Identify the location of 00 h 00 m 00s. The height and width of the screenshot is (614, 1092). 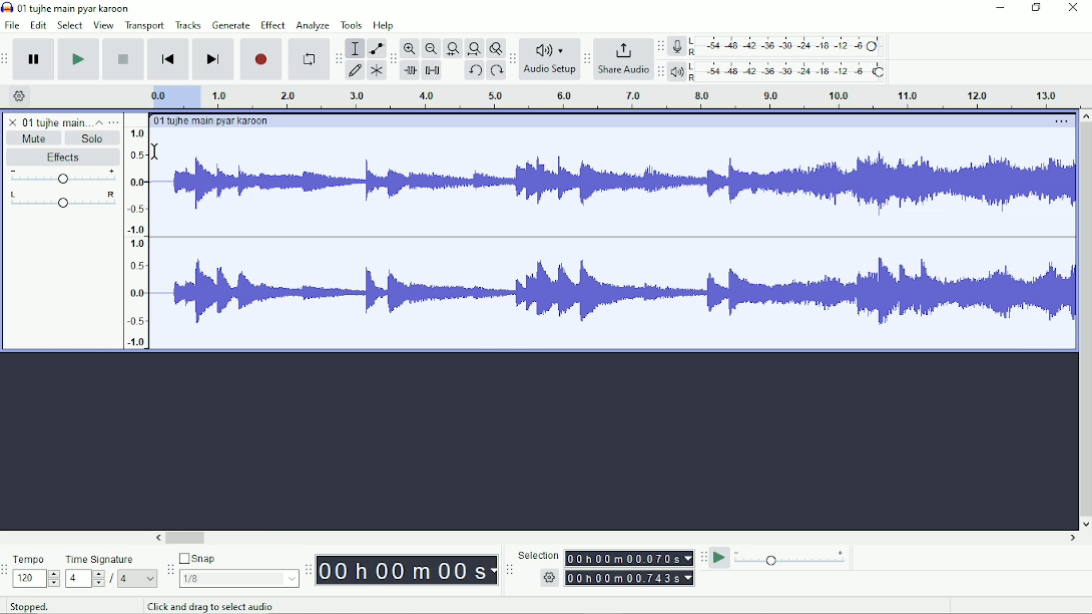
(407, 570).